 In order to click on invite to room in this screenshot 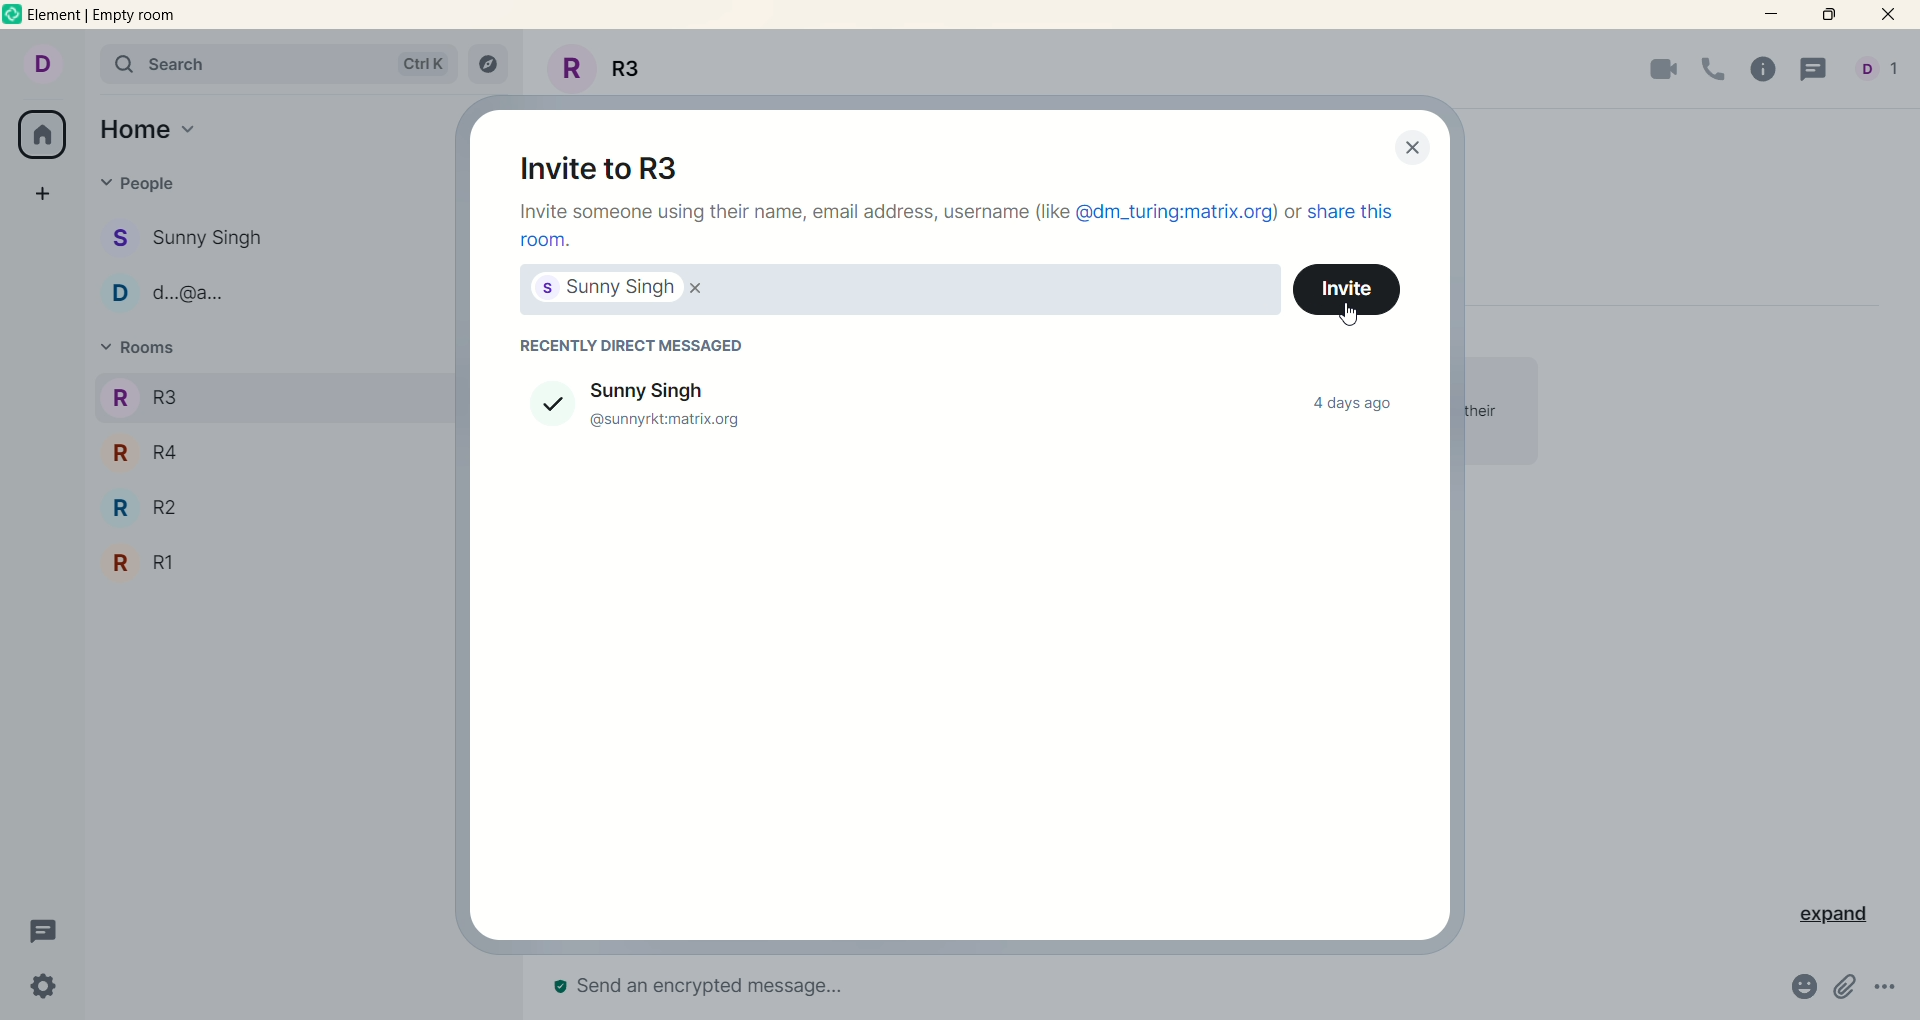, I will do `click(593, 162)`.